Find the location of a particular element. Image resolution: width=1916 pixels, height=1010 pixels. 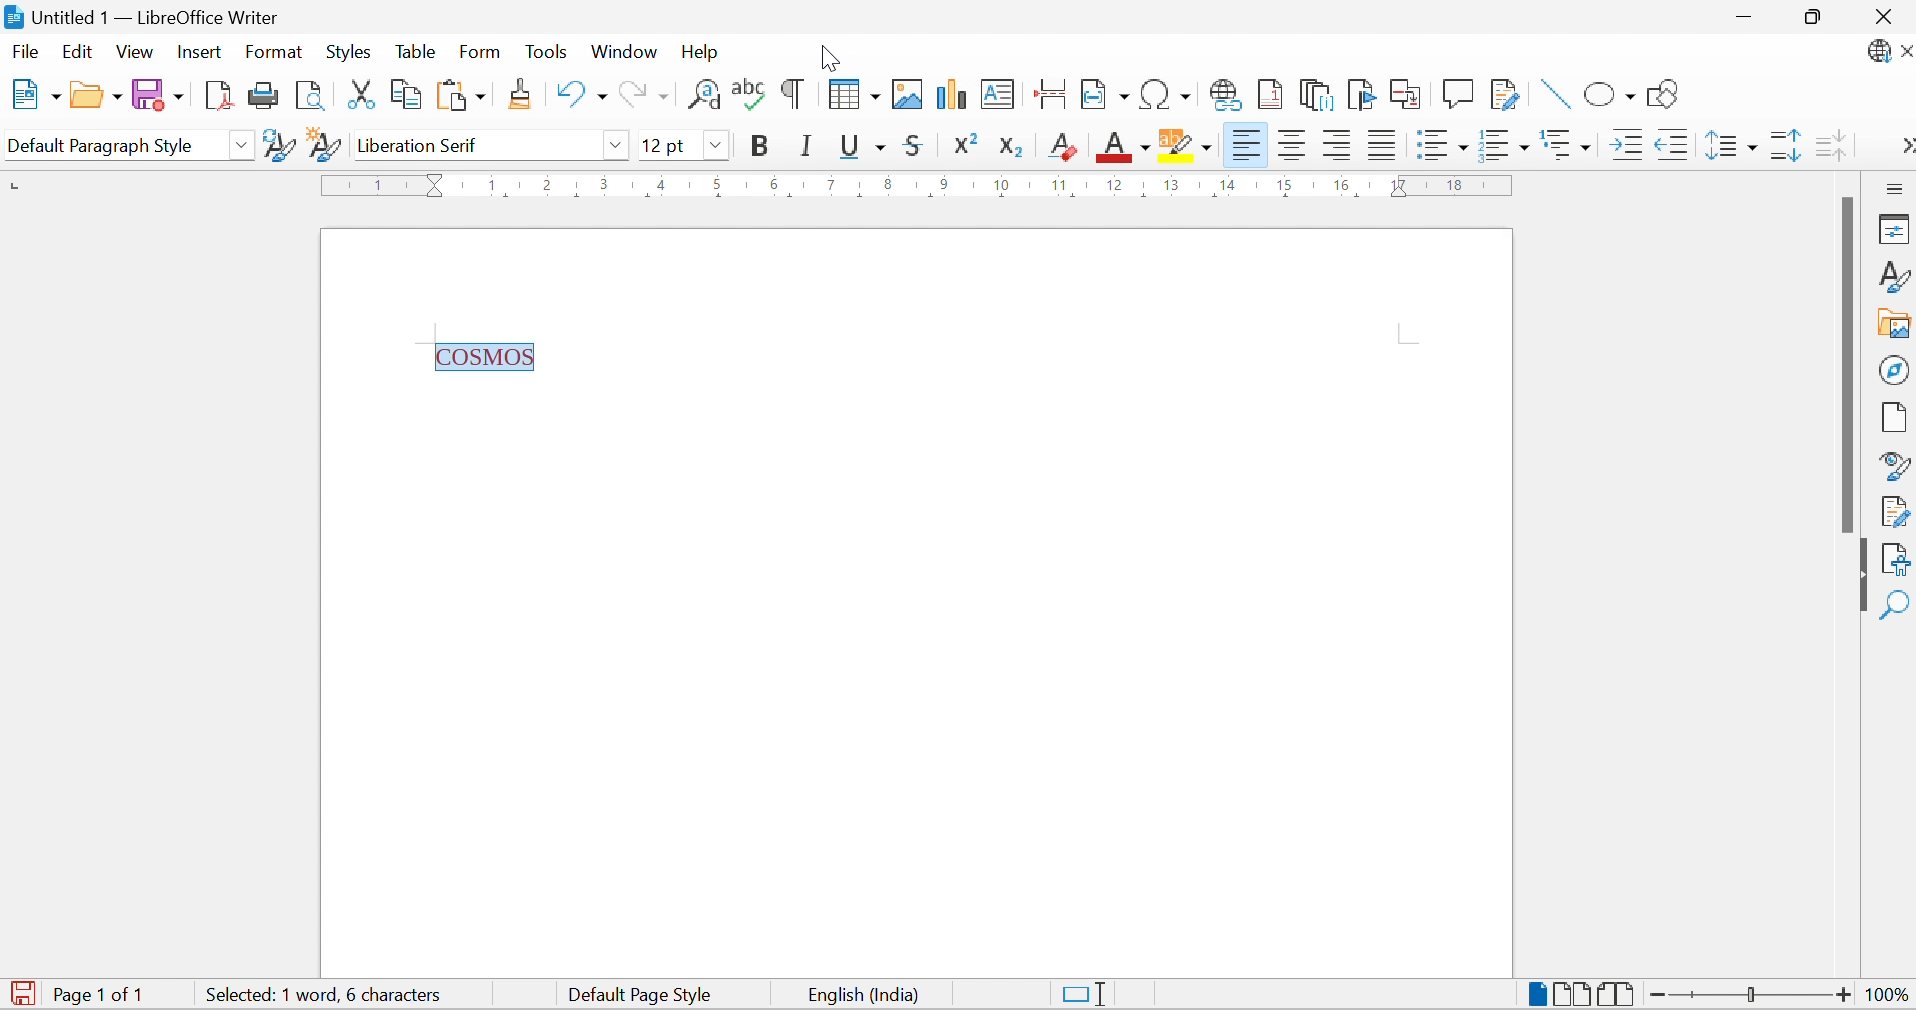

10 is located at coordinates (1002, 185).